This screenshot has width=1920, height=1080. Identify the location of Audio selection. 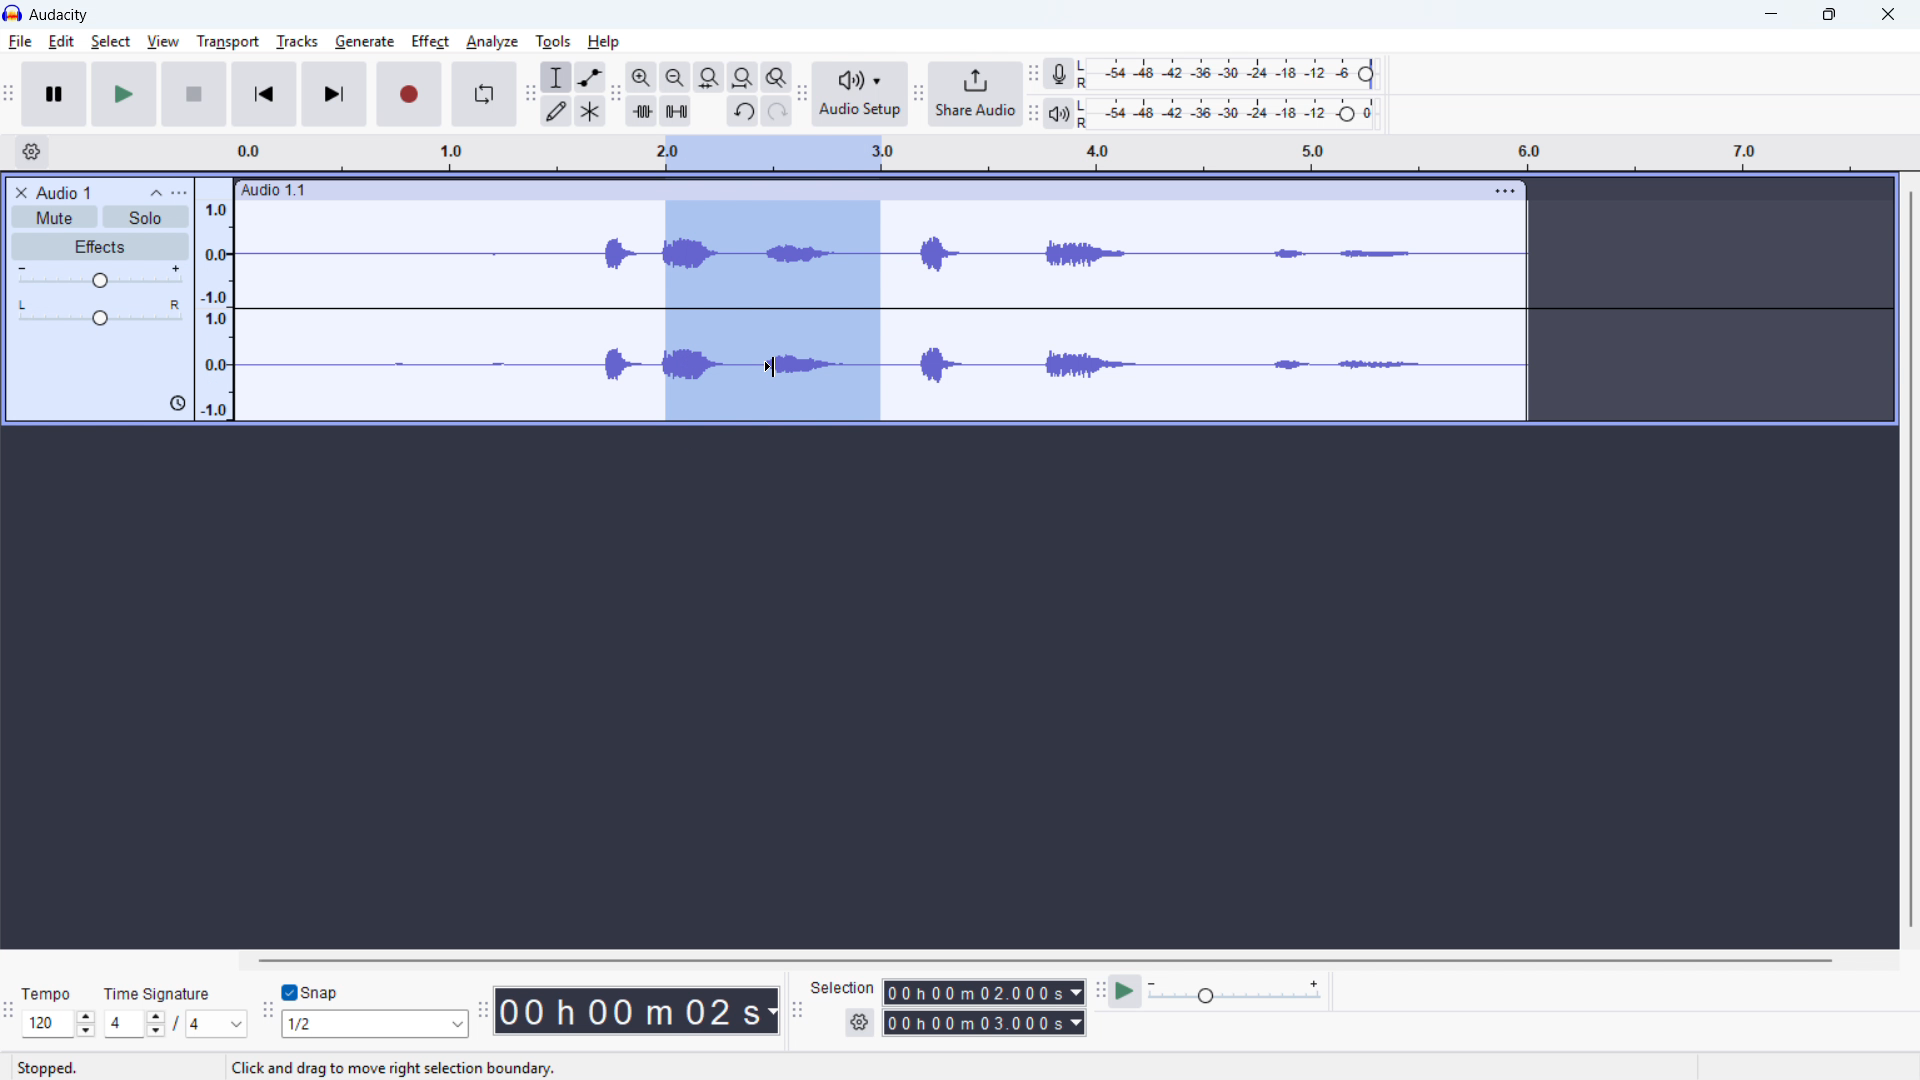
(772, 313).